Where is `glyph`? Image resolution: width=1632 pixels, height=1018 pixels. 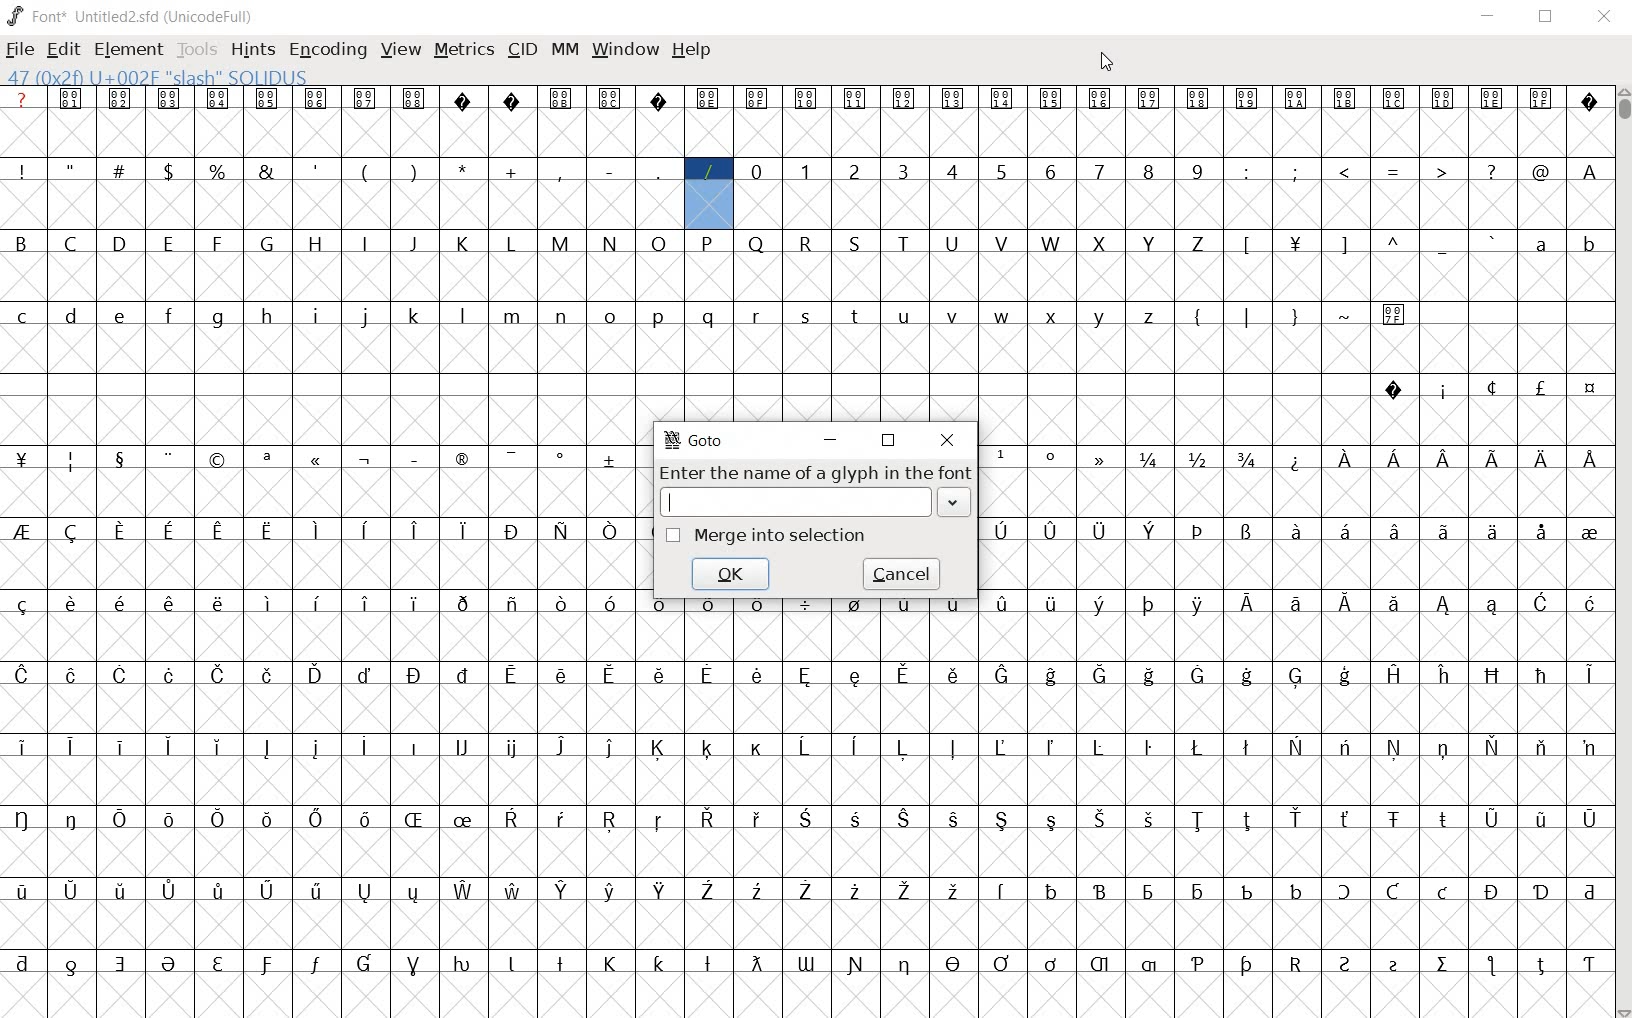 glyph is located at coordinates (805, 747).